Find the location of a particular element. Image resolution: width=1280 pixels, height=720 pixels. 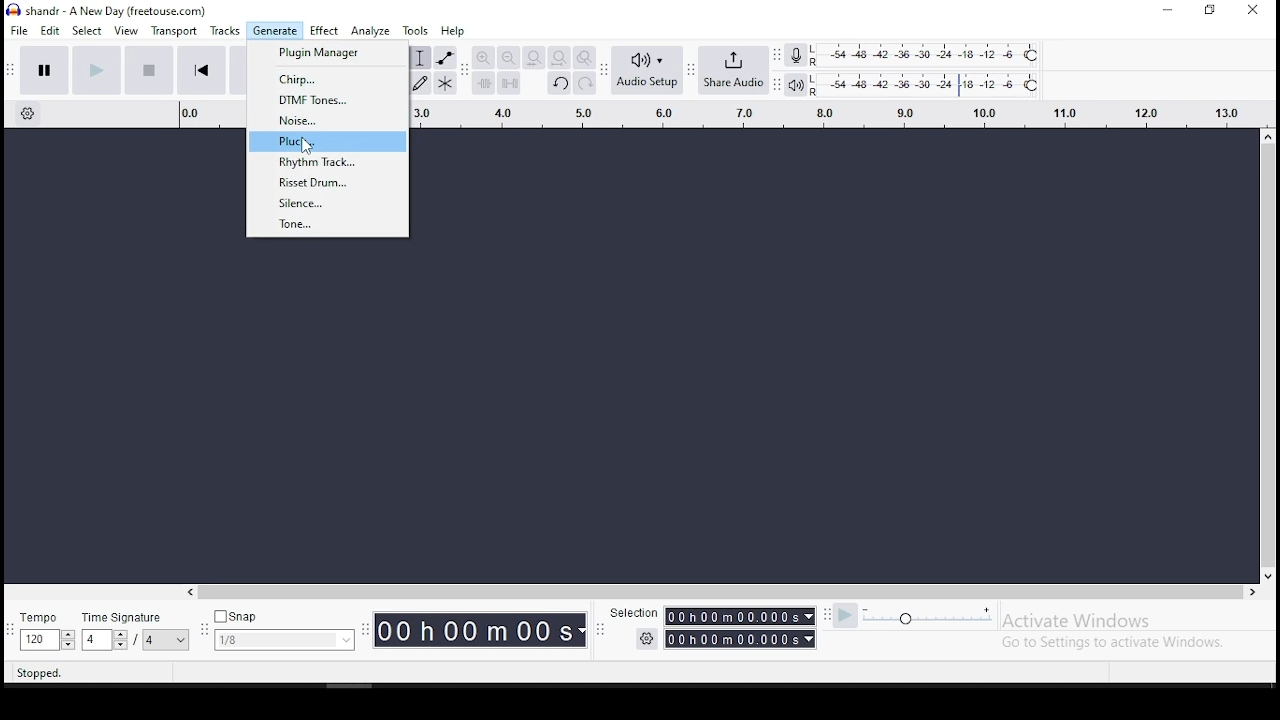

playback speed is located at coordinates (948, 616).